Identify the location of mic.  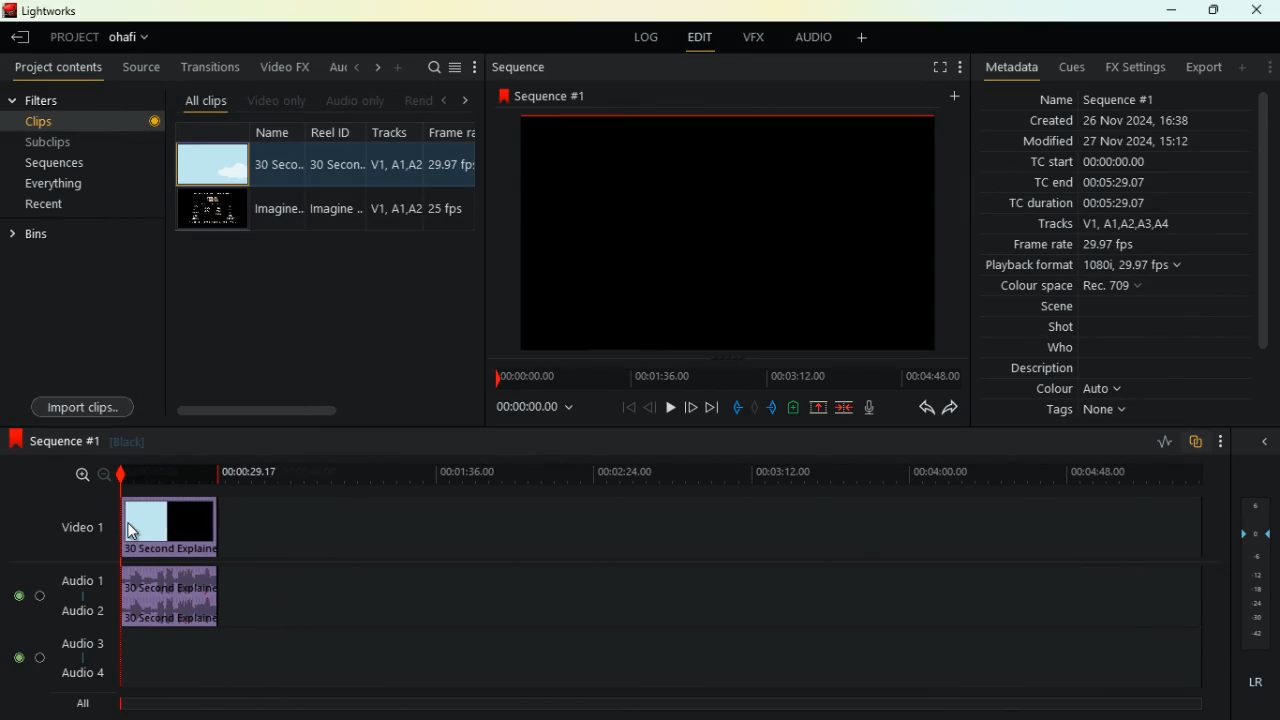
(870, 409).